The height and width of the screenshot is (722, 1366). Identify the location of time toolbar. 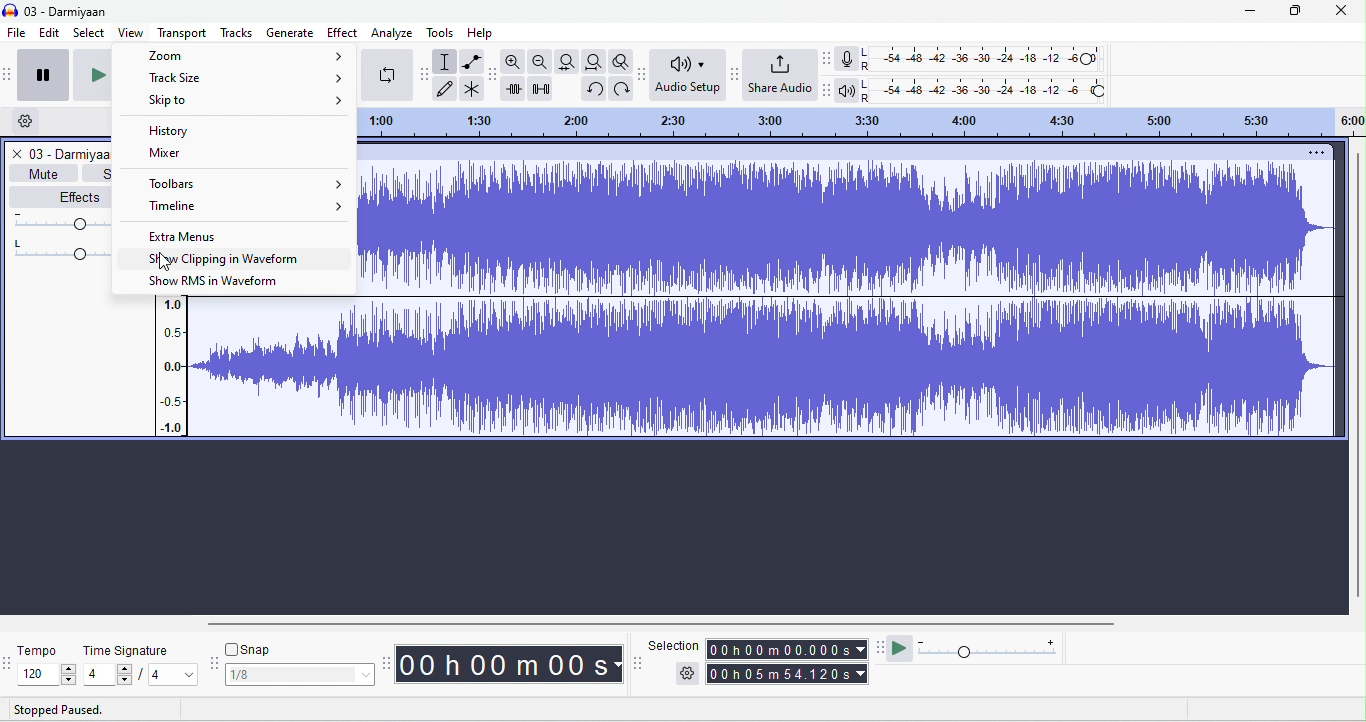
(389, 664).